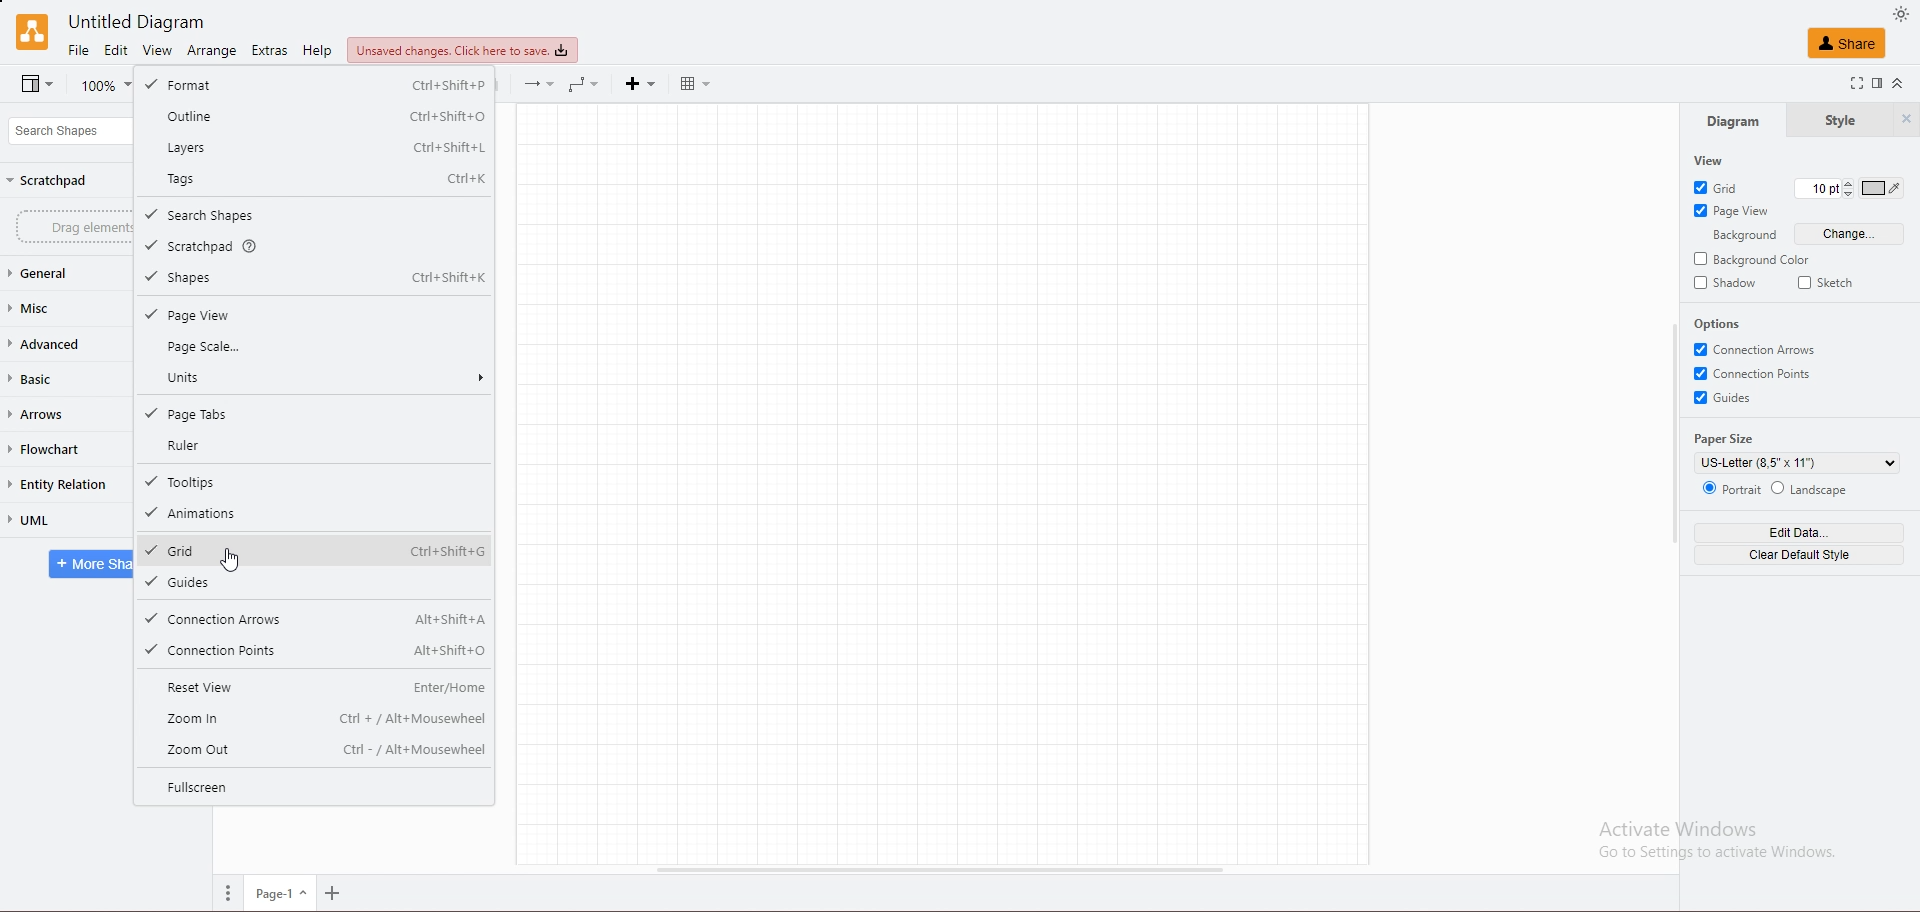  I want to click on decrease grid pt, so click(1848, 196).